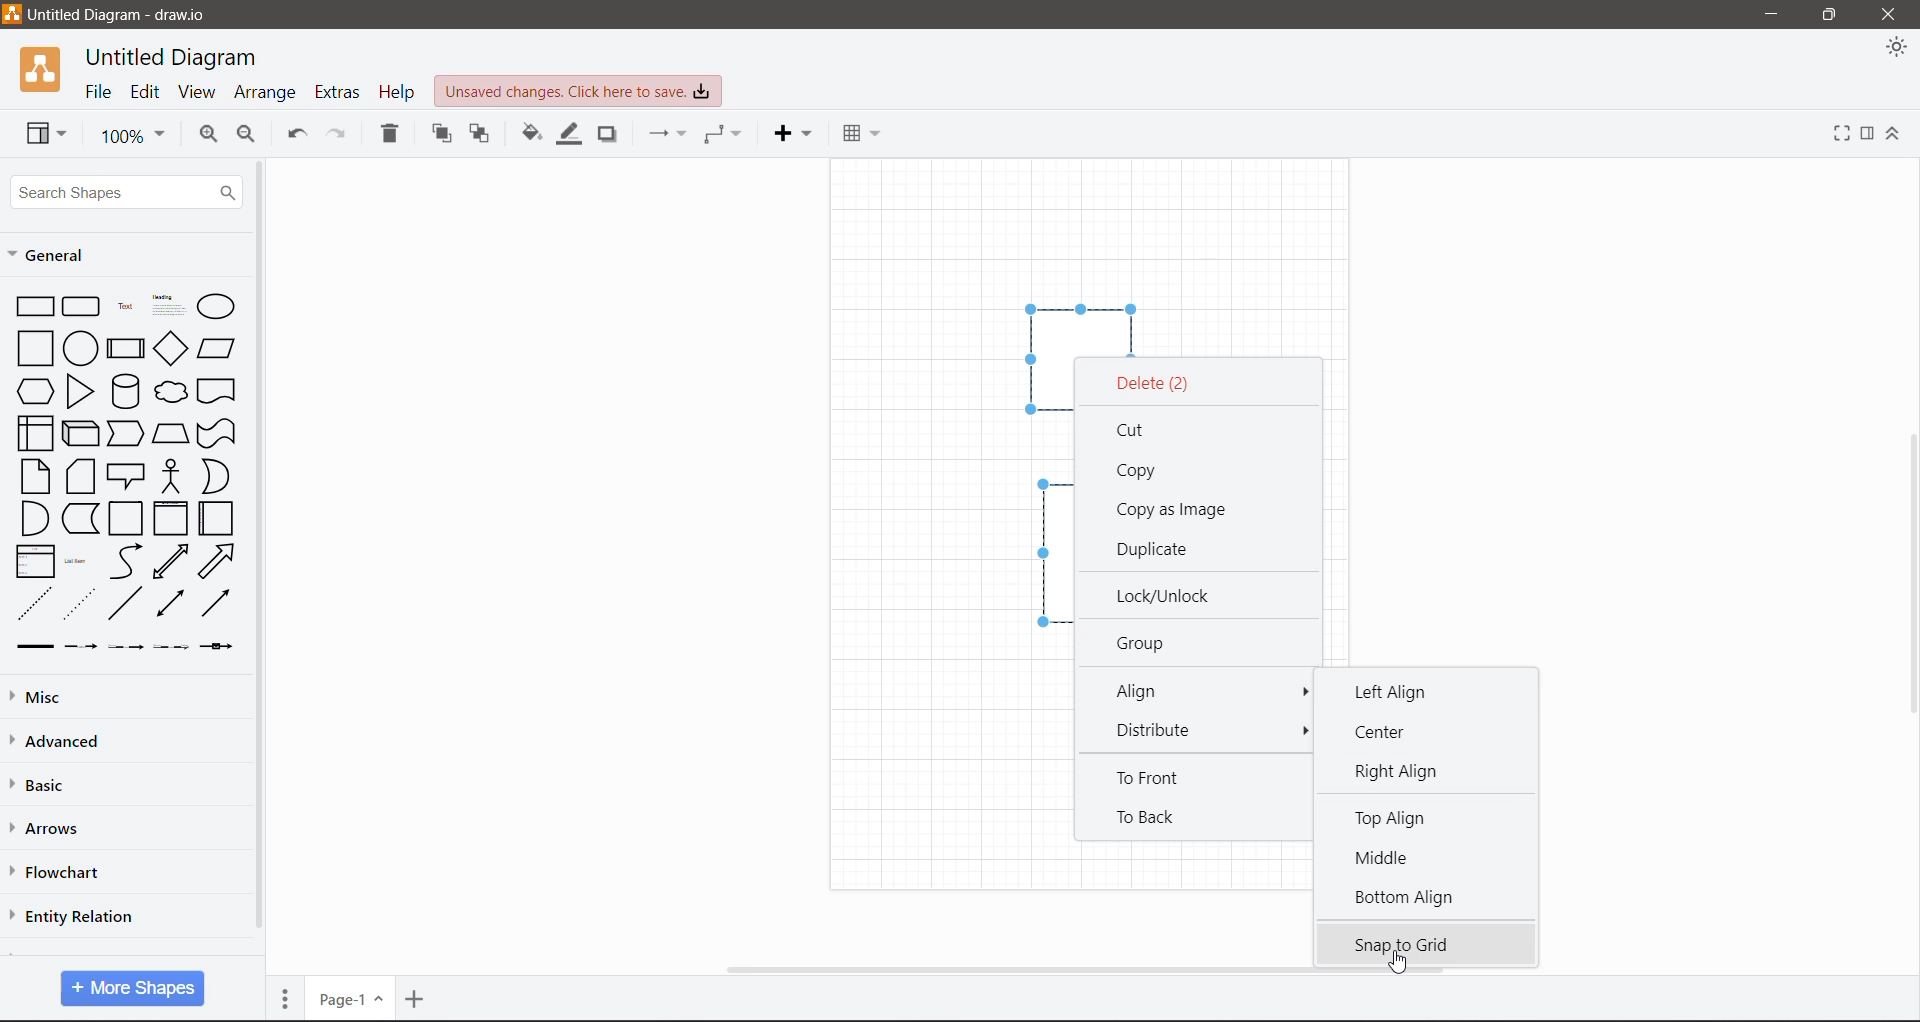 The image size is (1920, 1022). What do you see at coordinates (1830, 15) in the screenshot?
I see `Restore Down` at bounding box center [1830, 15].